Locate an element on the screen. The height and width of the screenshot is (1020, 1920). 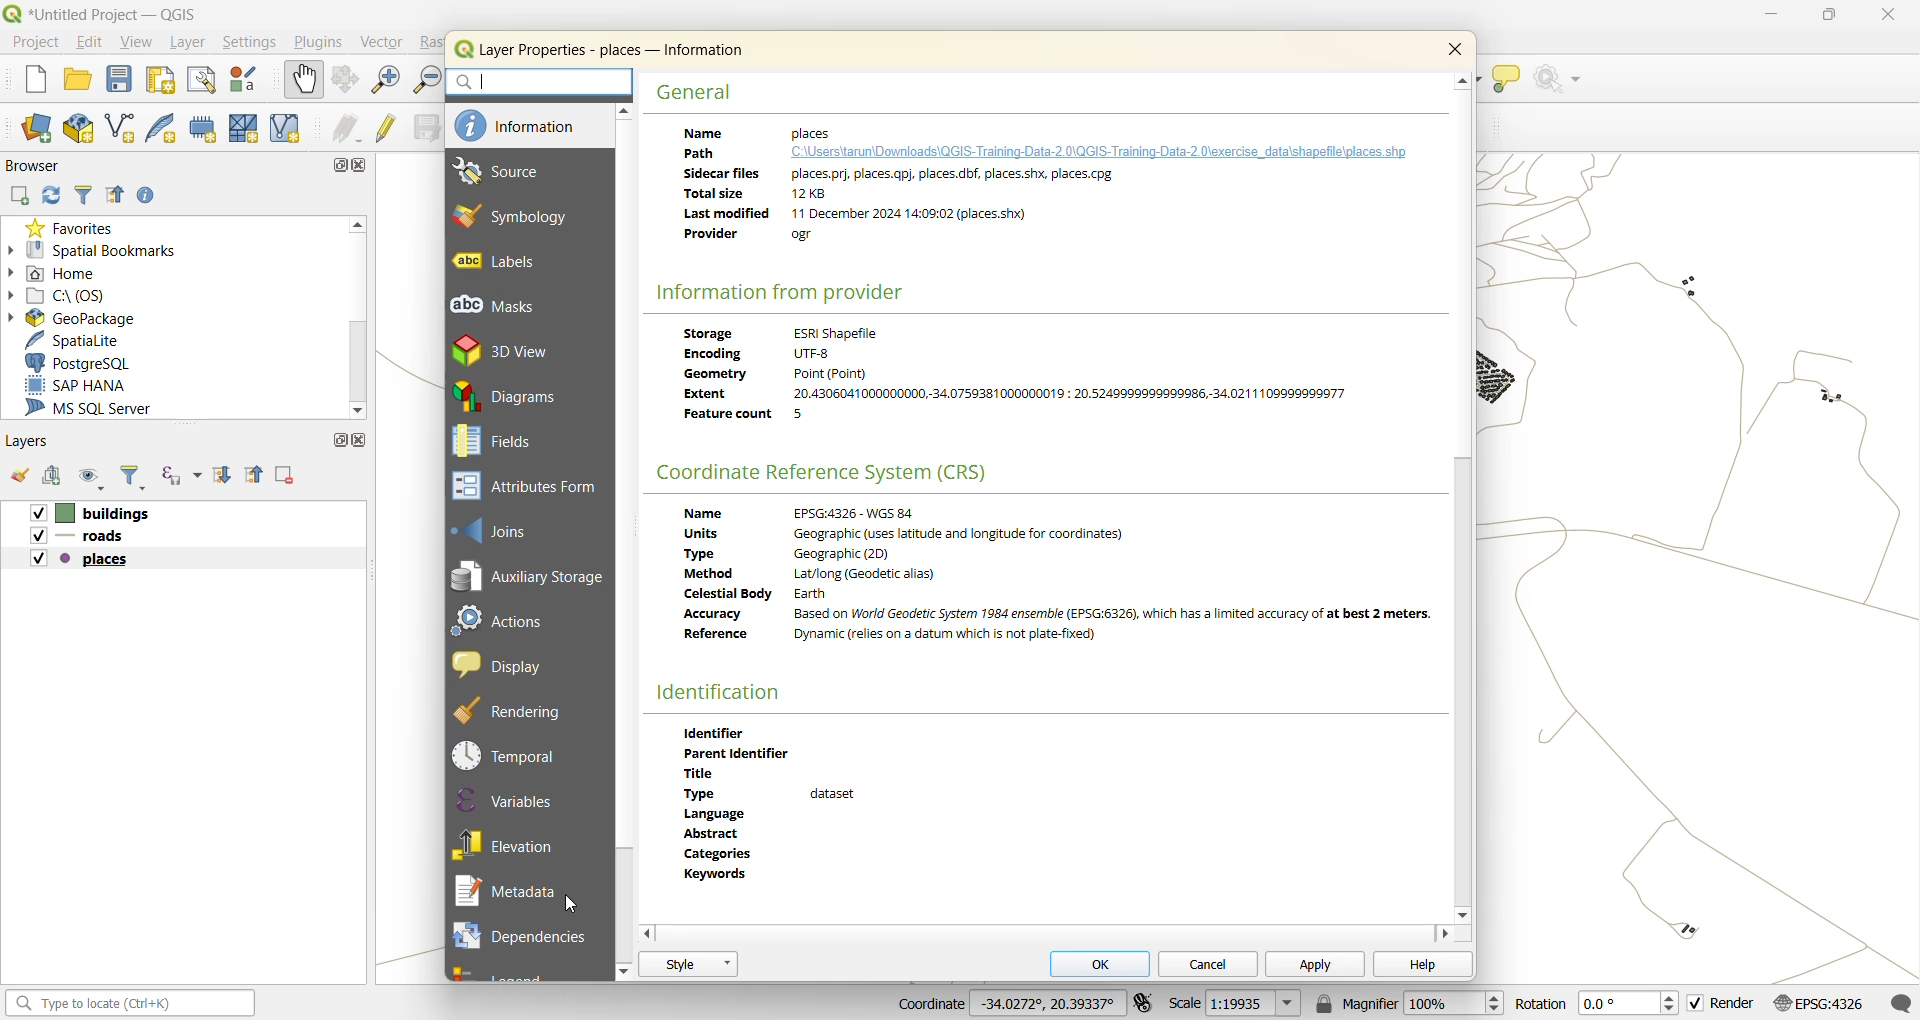
crs is located at coordinates (1817, 1003).